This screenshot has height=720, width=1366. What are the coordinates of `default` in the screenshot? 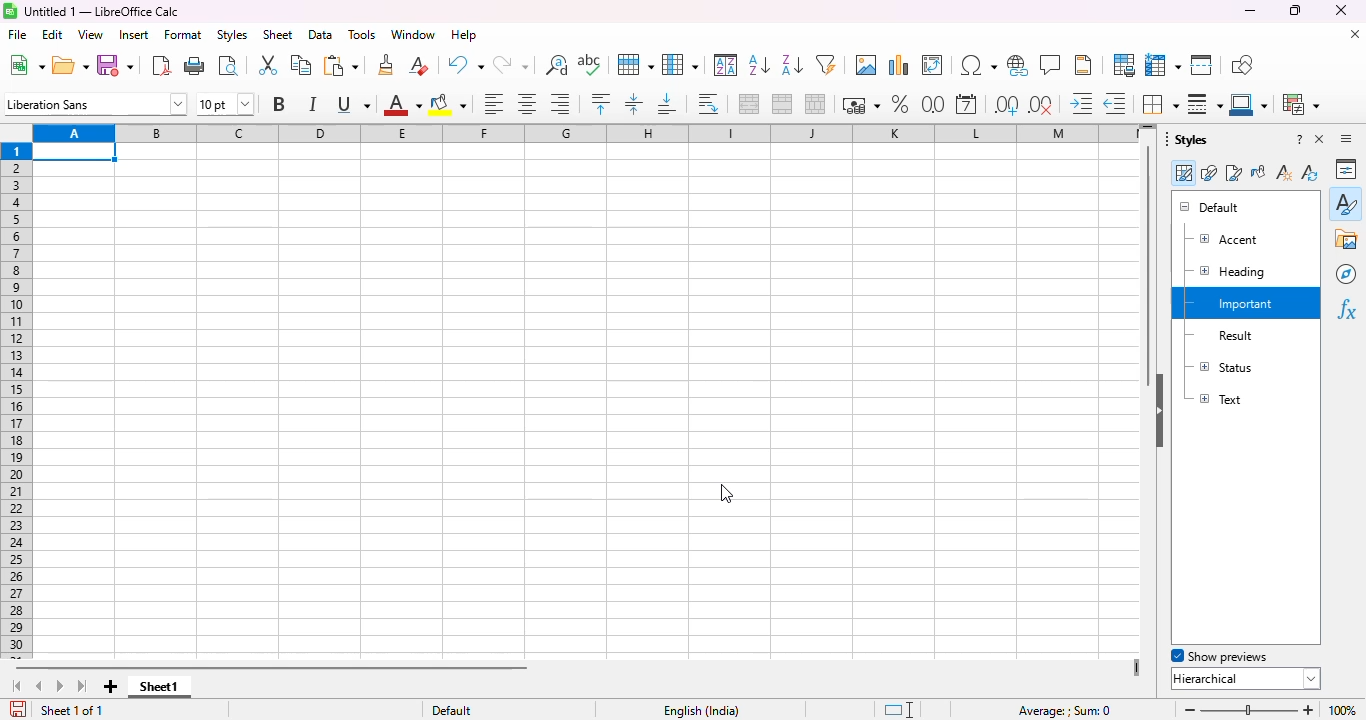 It's located at (1210, 206).